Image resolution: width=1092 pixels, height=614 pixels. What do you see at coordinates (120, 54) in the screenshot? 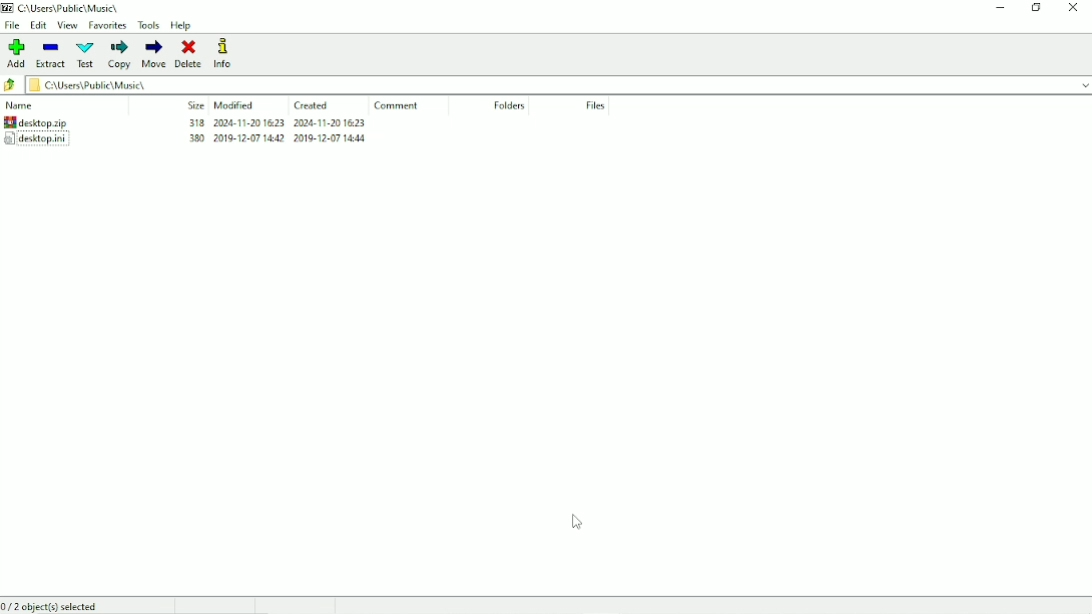
I see `Copy` at bounding box center [120, 54].